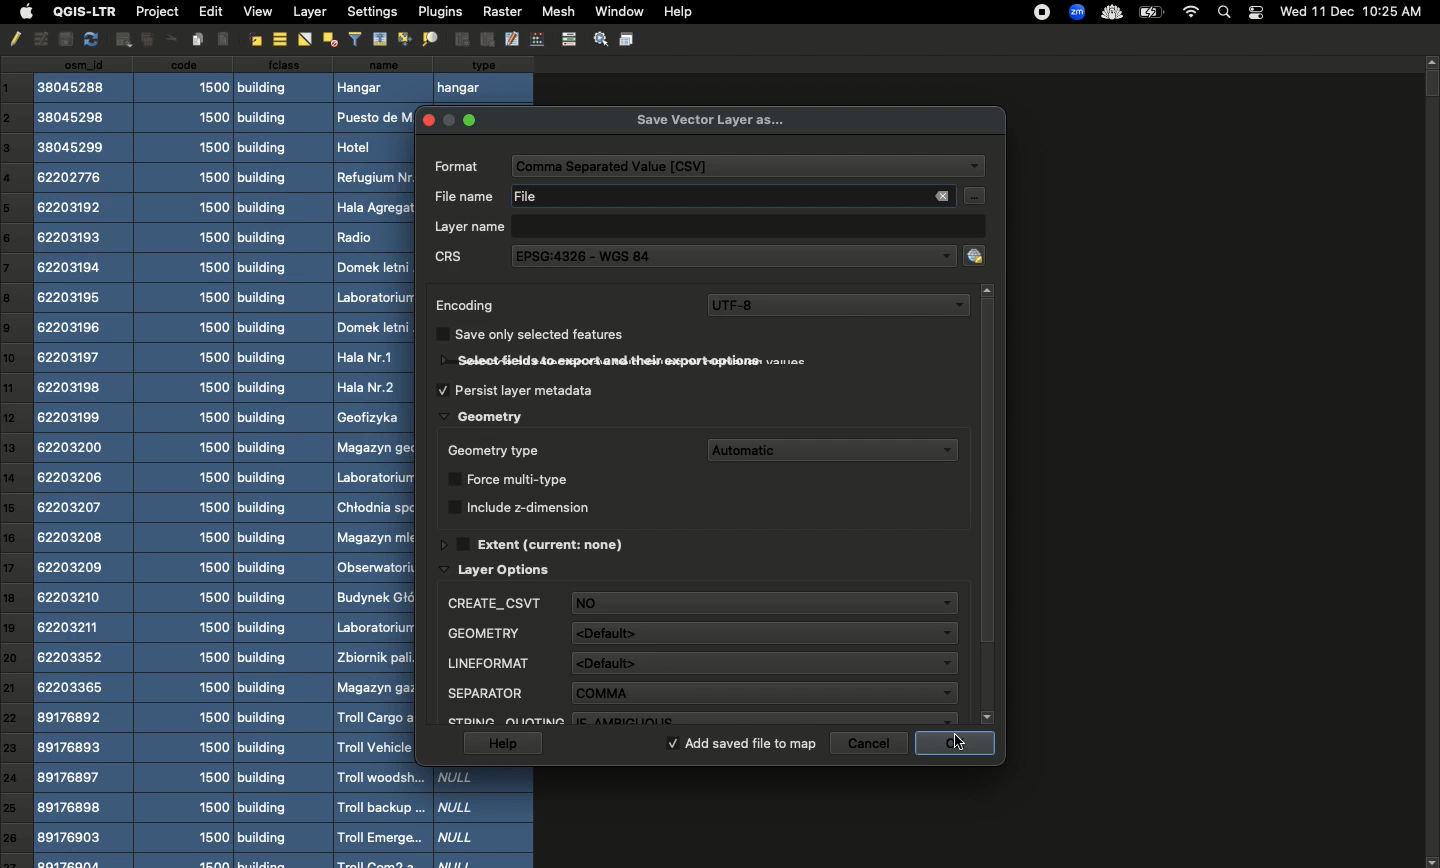 Image resolution: width=1440 pixels, height=868 pixels. Describe the element at coordinates (121, 39) in the screenshot. I see `Insert Ellipse` at that location.